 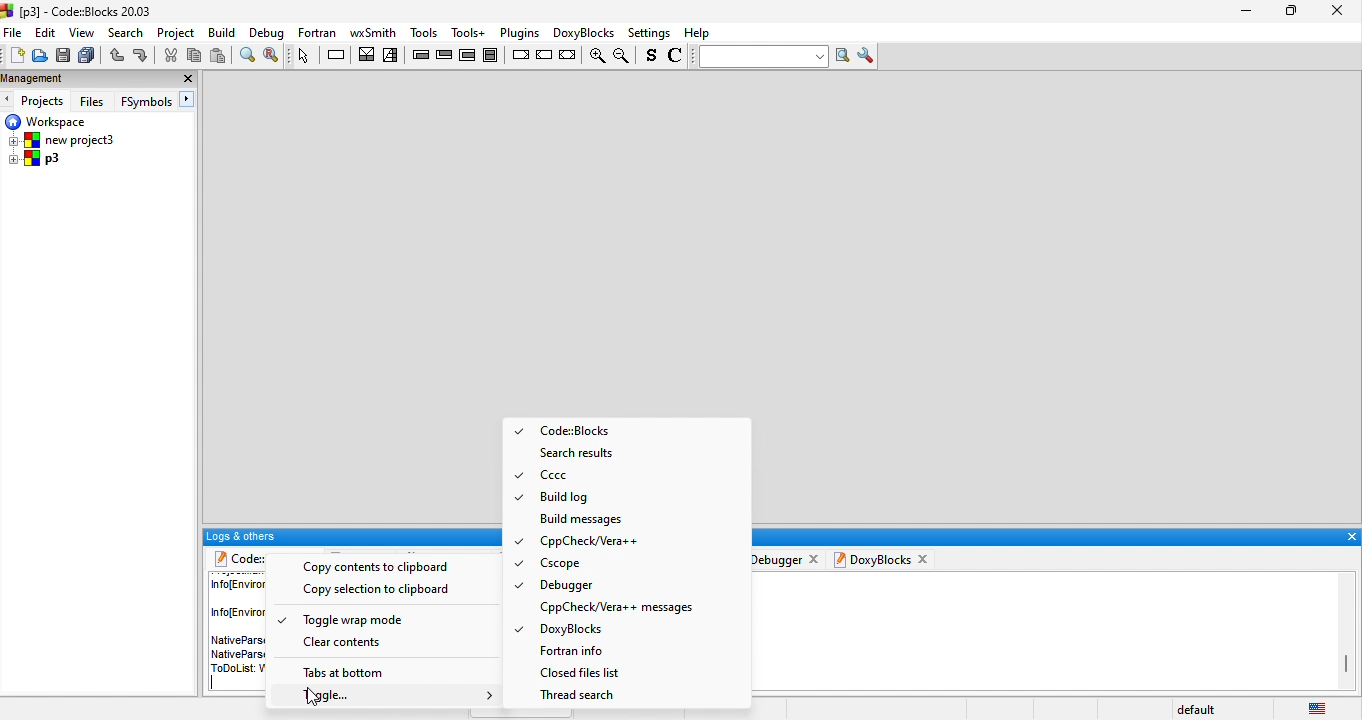 What do you see at coordinates (187, 79) in the screenshot?
I see `close` at bounding box center [187, 79].